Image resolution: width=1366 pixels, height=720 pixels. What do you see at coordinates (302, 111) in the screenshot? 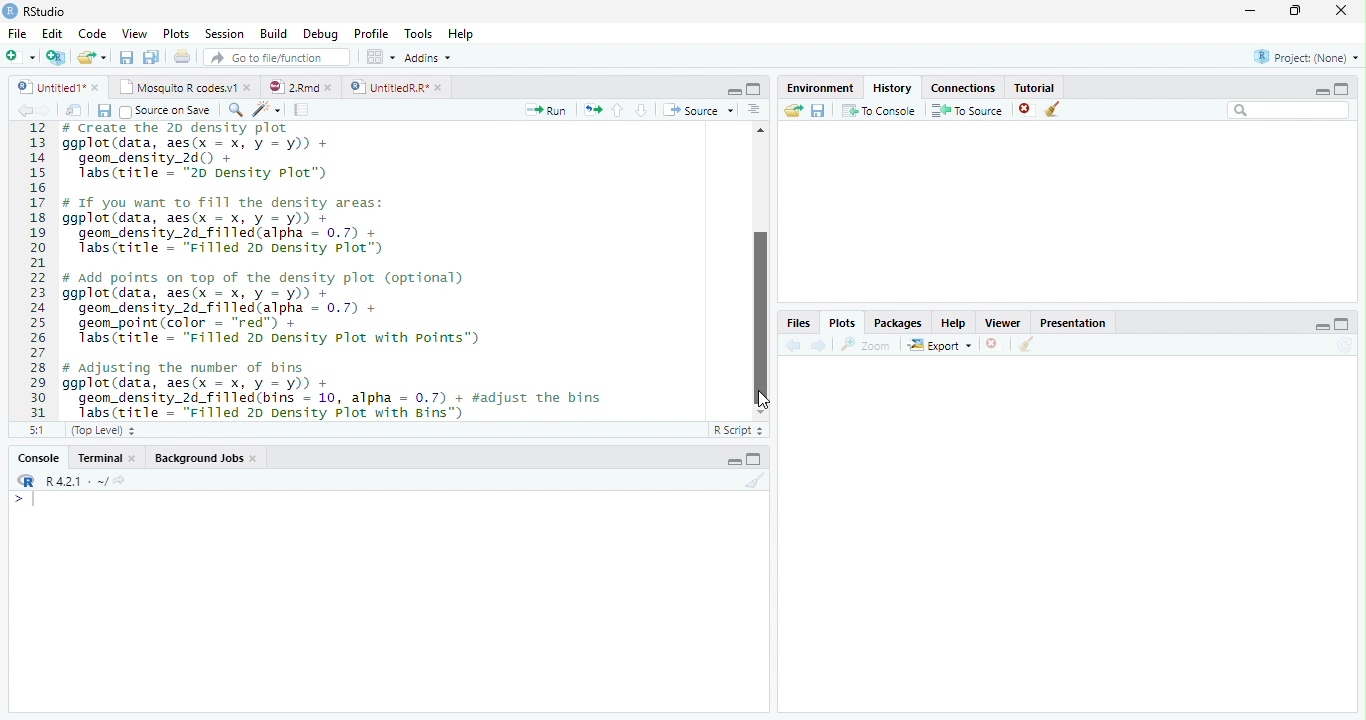
I see `compile report` at bounding box center [302, 111].